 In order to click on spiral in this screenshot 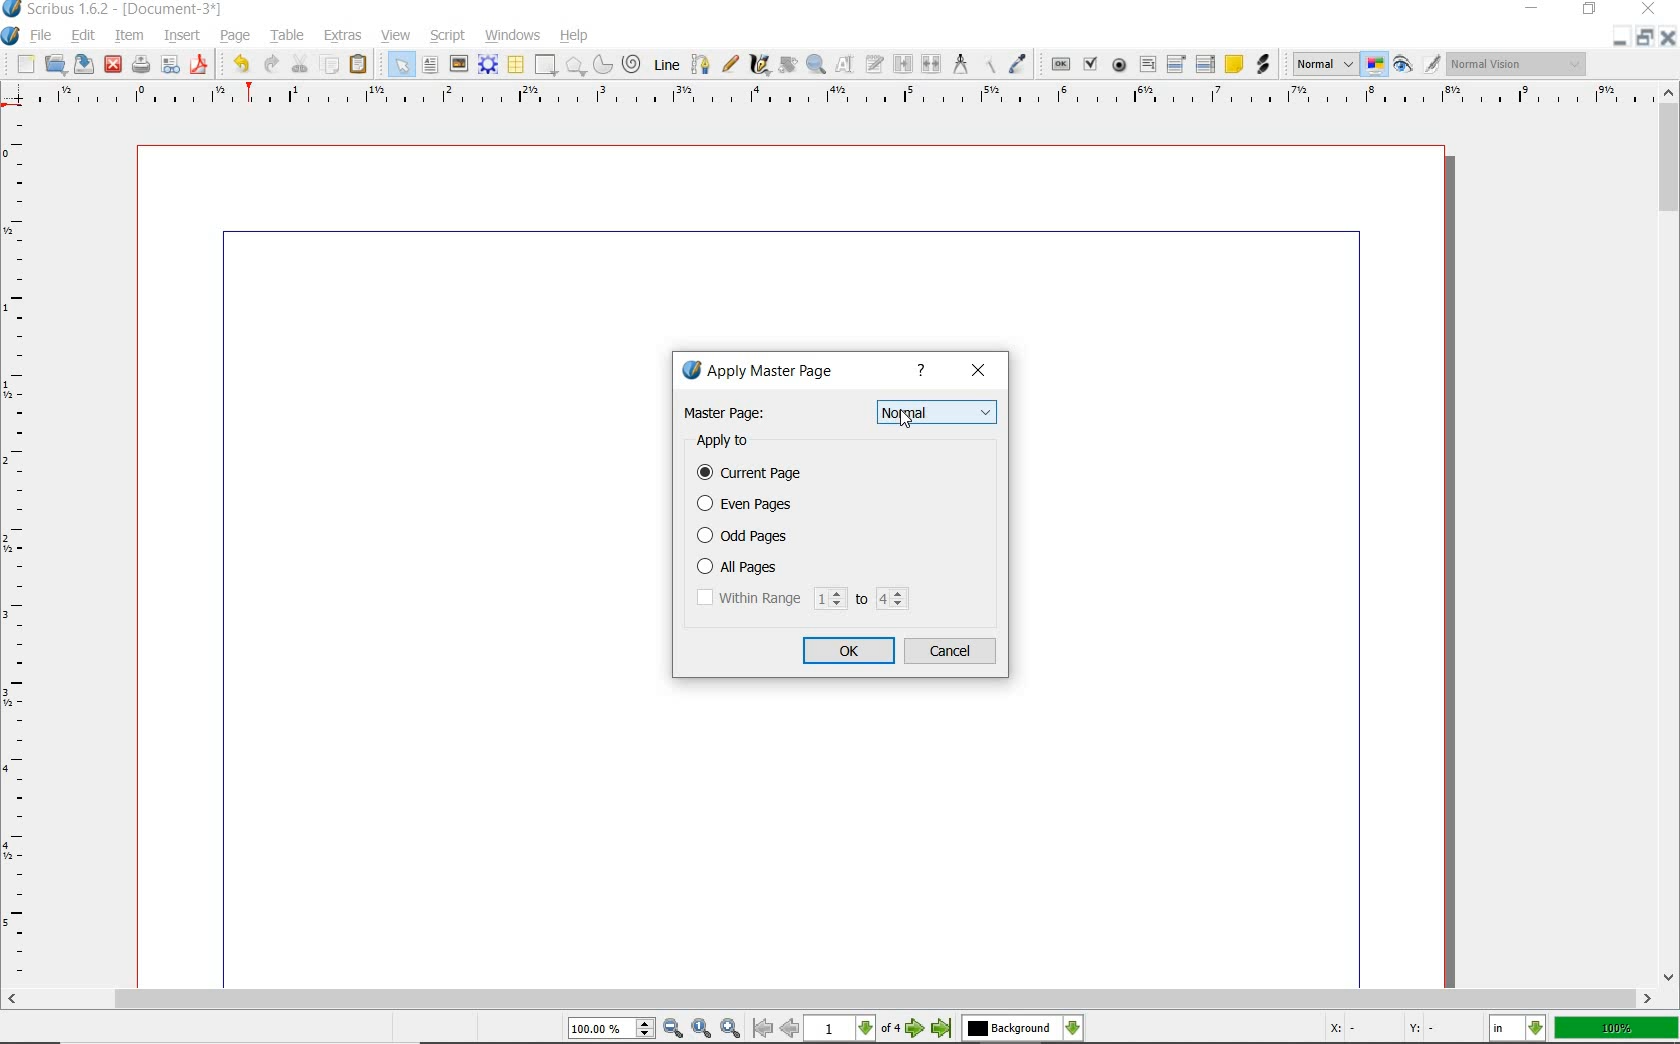, I will do `click(631, 61)`.